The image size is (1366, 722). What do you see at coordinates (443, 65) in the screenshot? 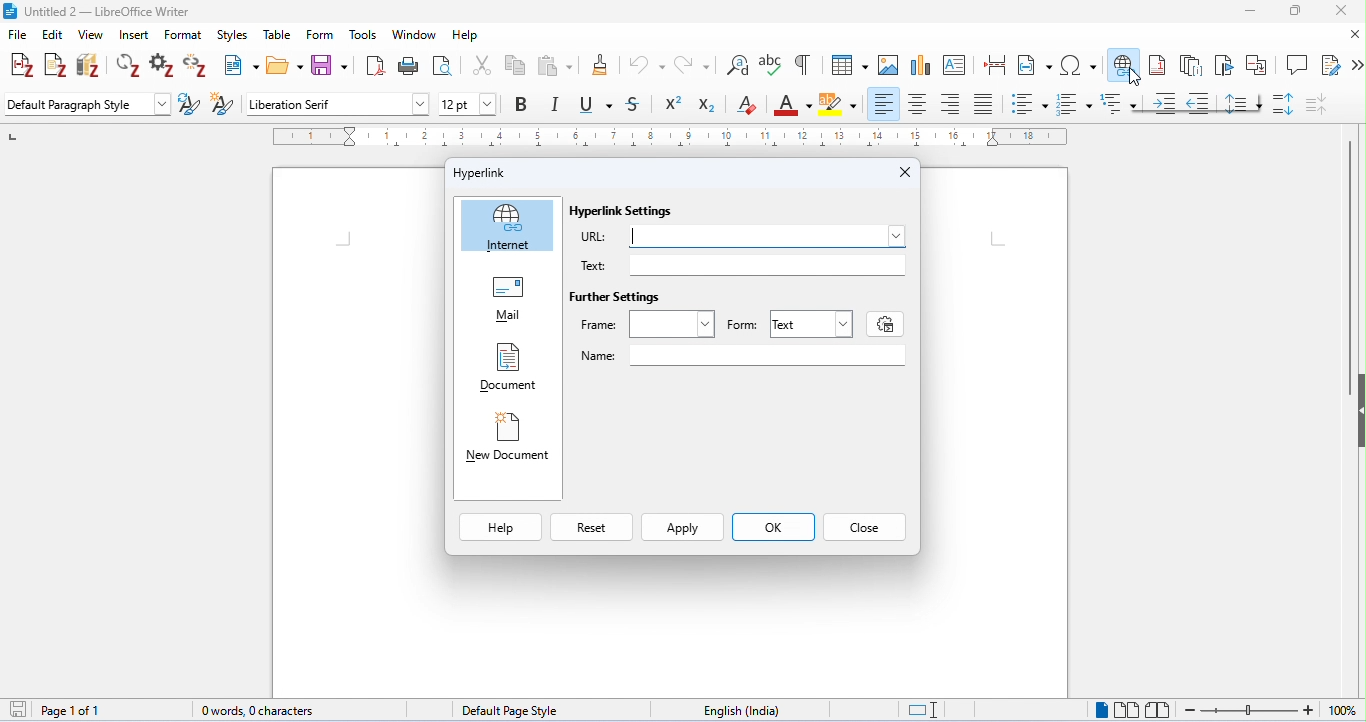
I see `toggle print preview` at bounding box center [443, 65].